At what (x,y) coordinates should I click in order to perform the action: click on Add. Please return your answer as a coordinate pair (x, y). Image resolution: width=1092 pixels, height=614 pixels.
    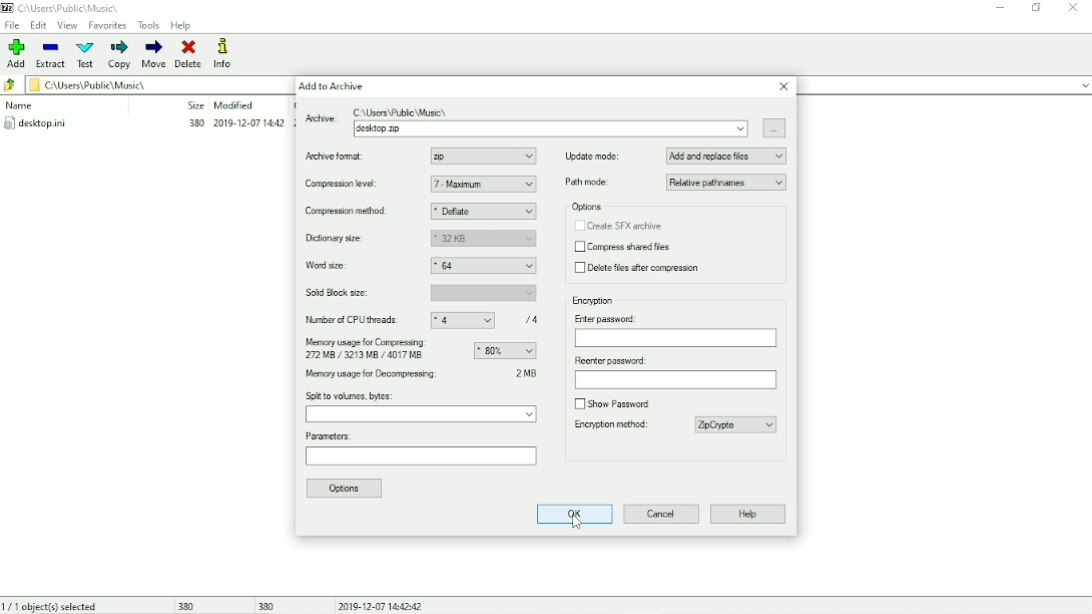
    Looking at the image, I should click on (17, 53).